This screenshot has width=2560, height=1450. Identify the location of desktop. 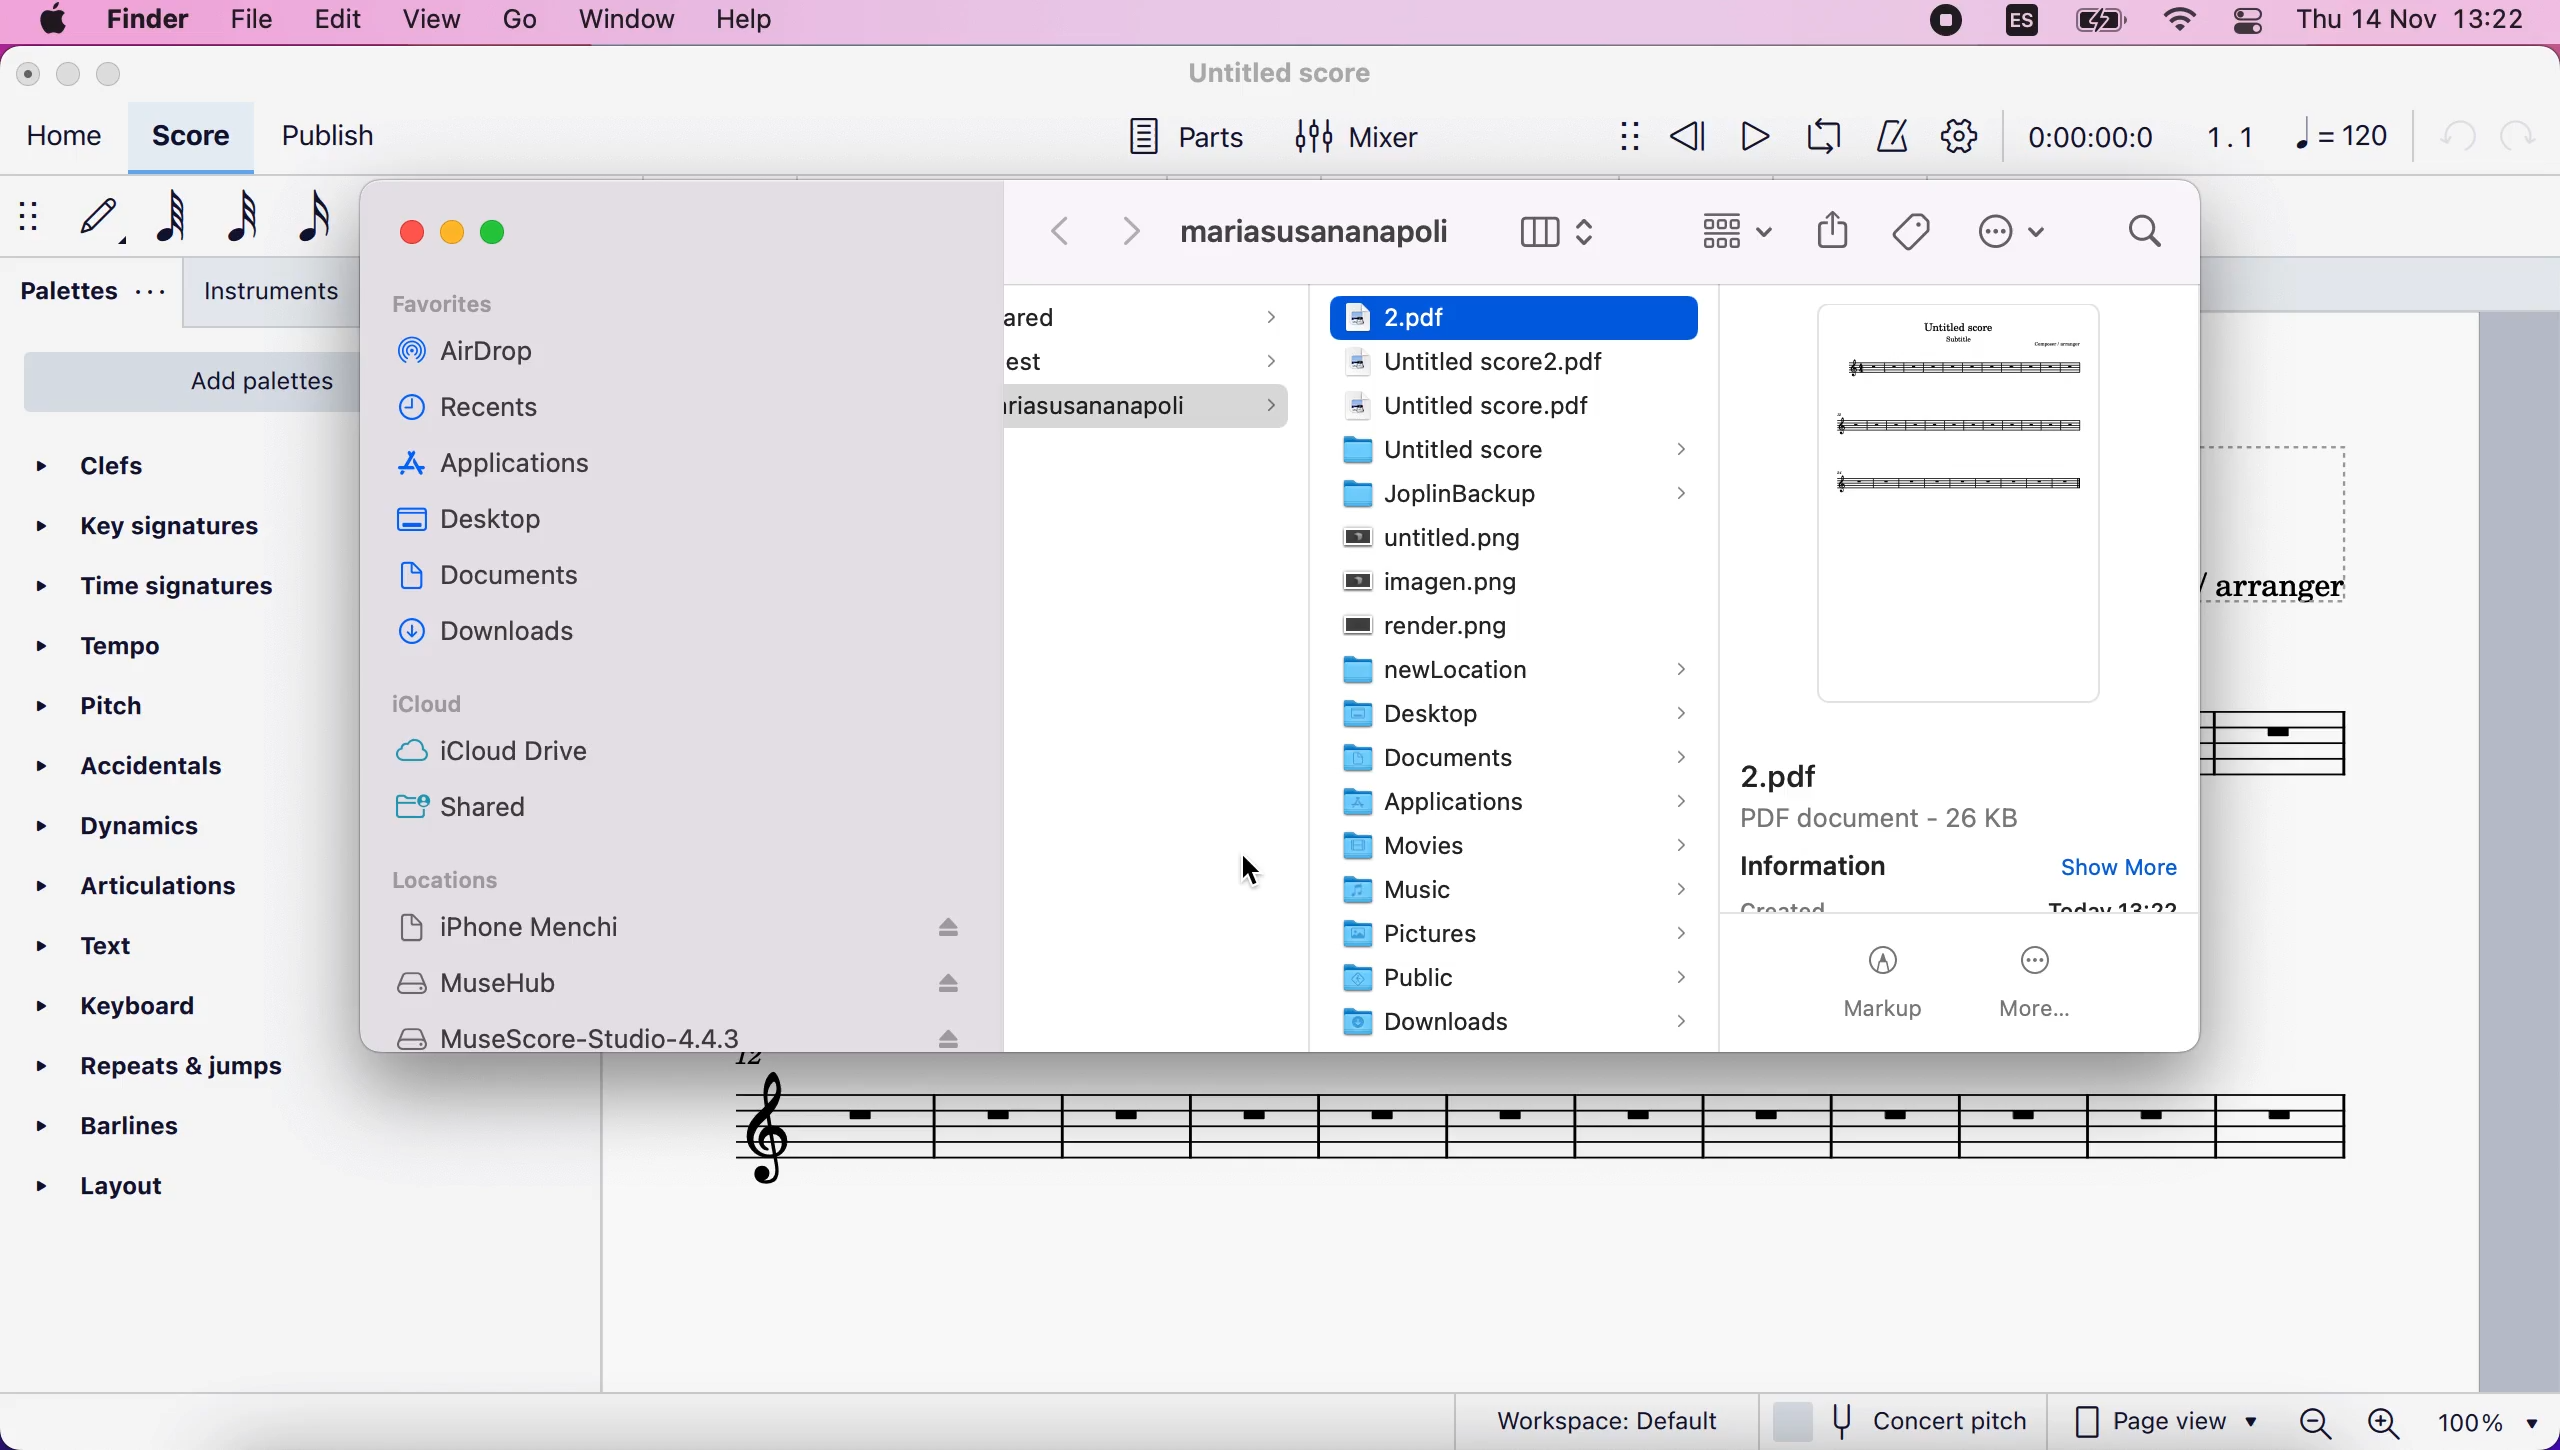
(490, 527).